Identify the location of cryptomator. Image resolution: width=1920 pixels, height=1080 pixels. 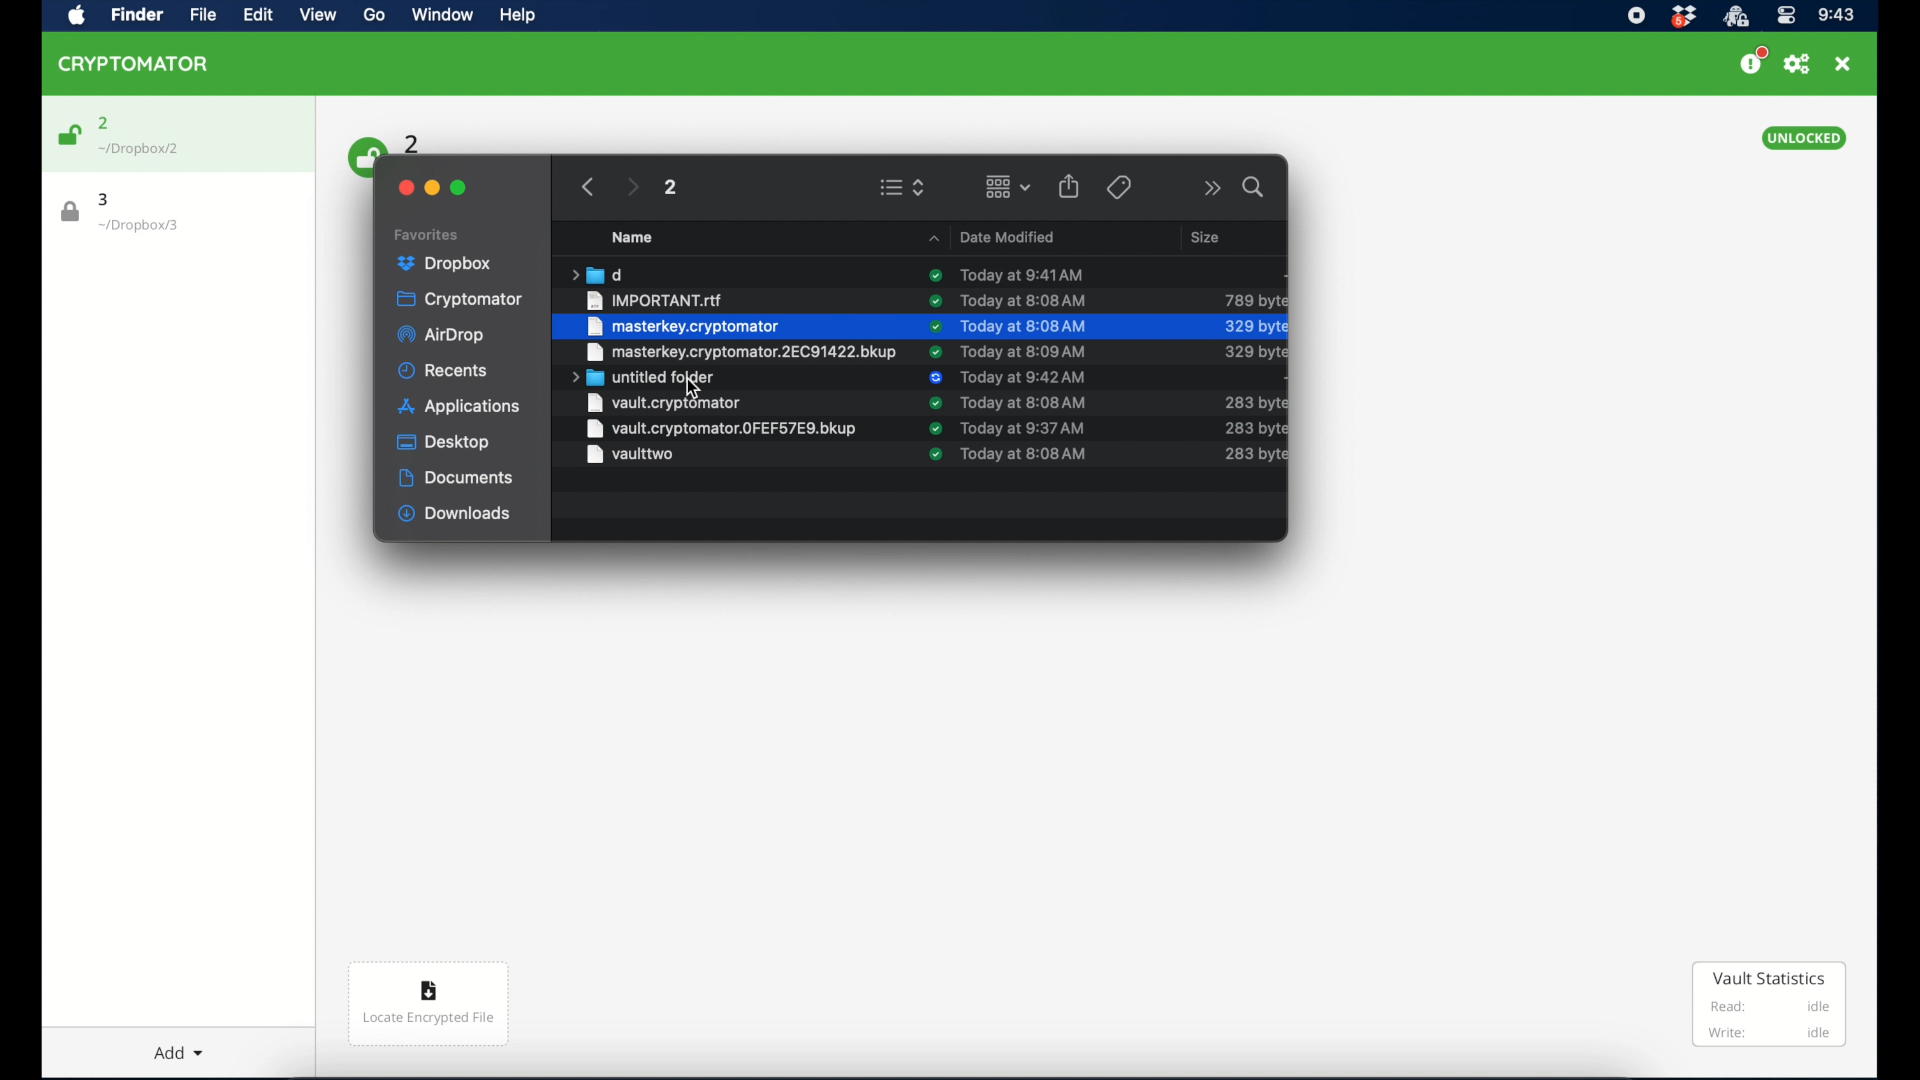
(134, 63).